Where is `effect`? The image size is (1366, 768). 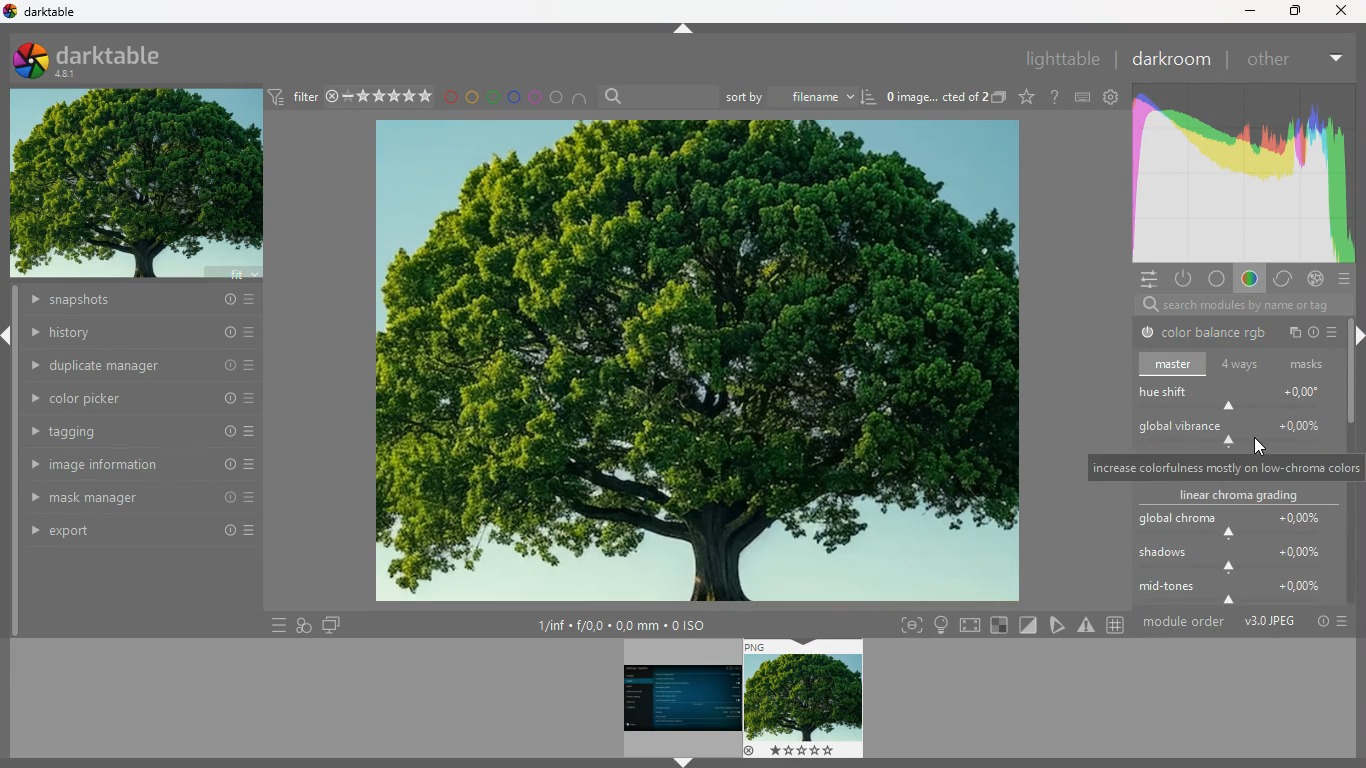 effect is located at coordinates (1315, 279).